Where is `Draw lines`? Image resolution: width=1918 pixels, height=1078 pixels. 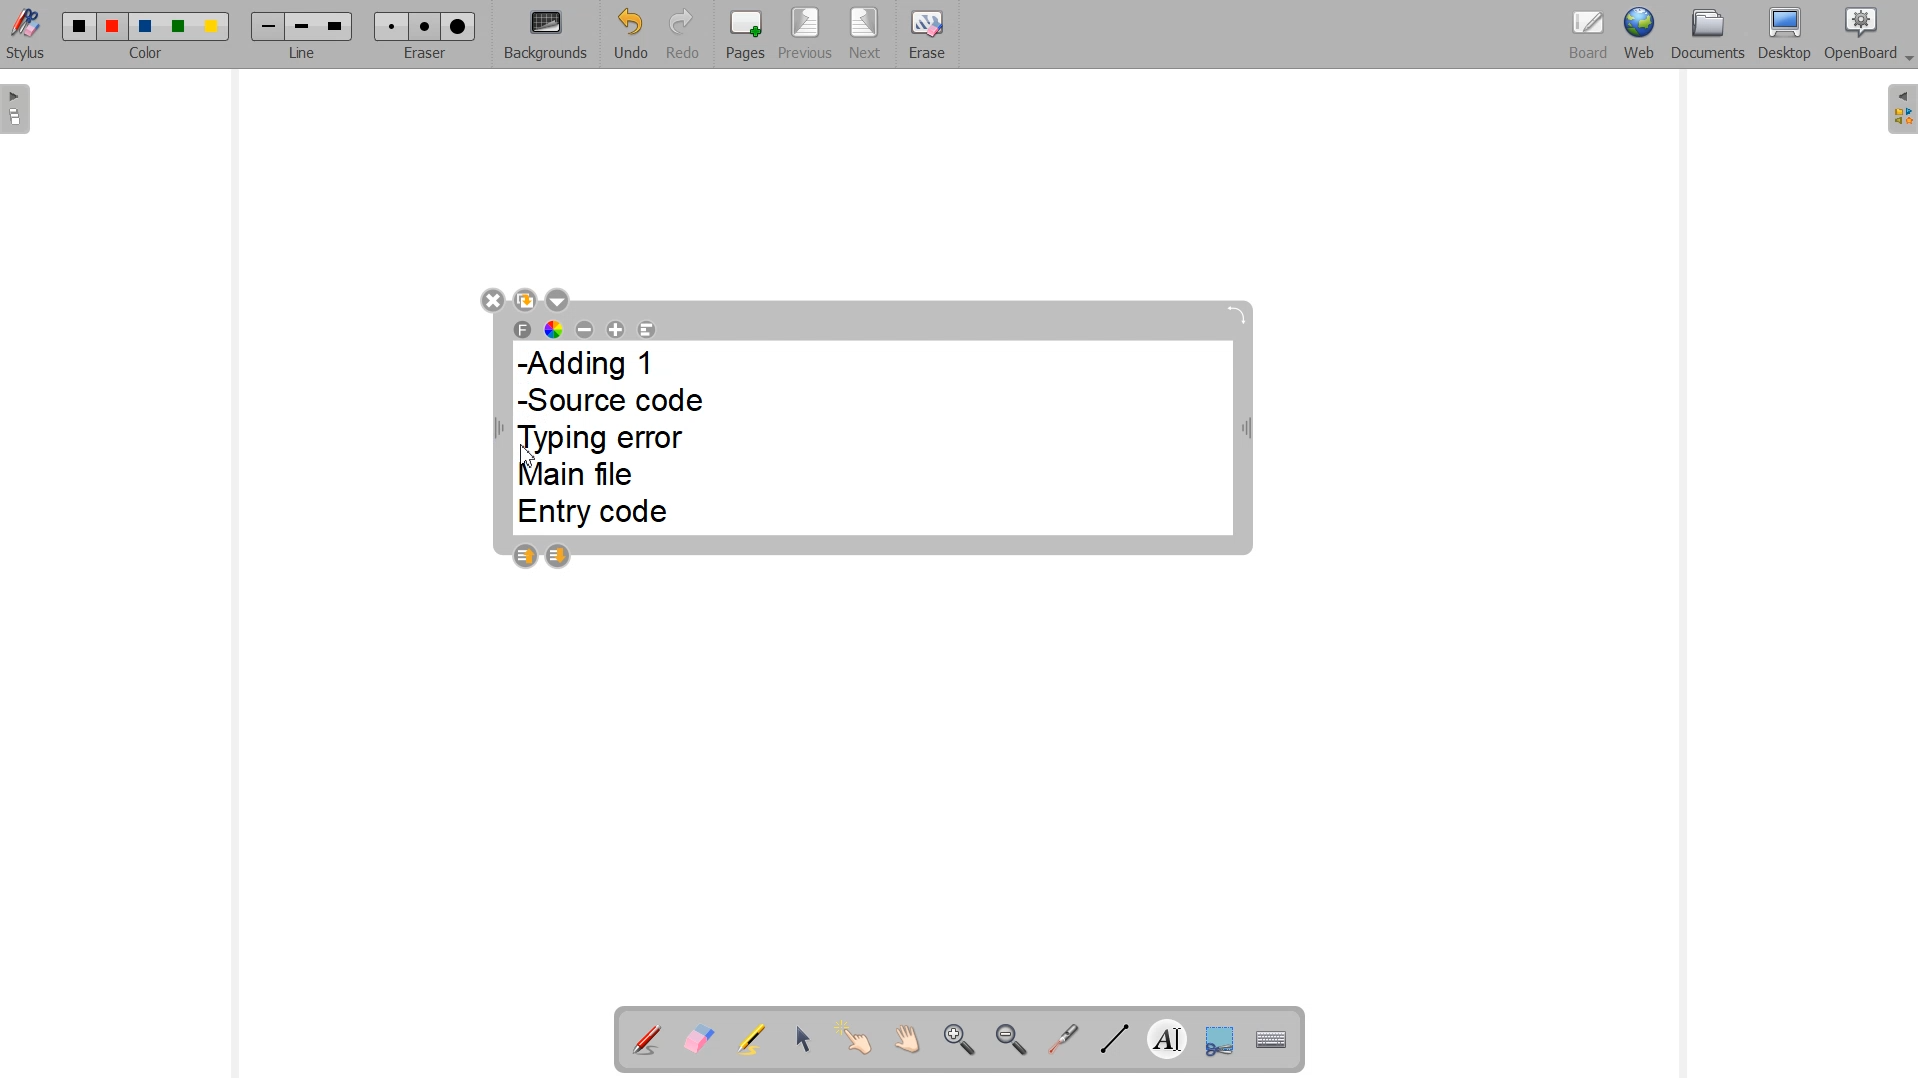
Draw lines is located at coordinates (1112, 1039).